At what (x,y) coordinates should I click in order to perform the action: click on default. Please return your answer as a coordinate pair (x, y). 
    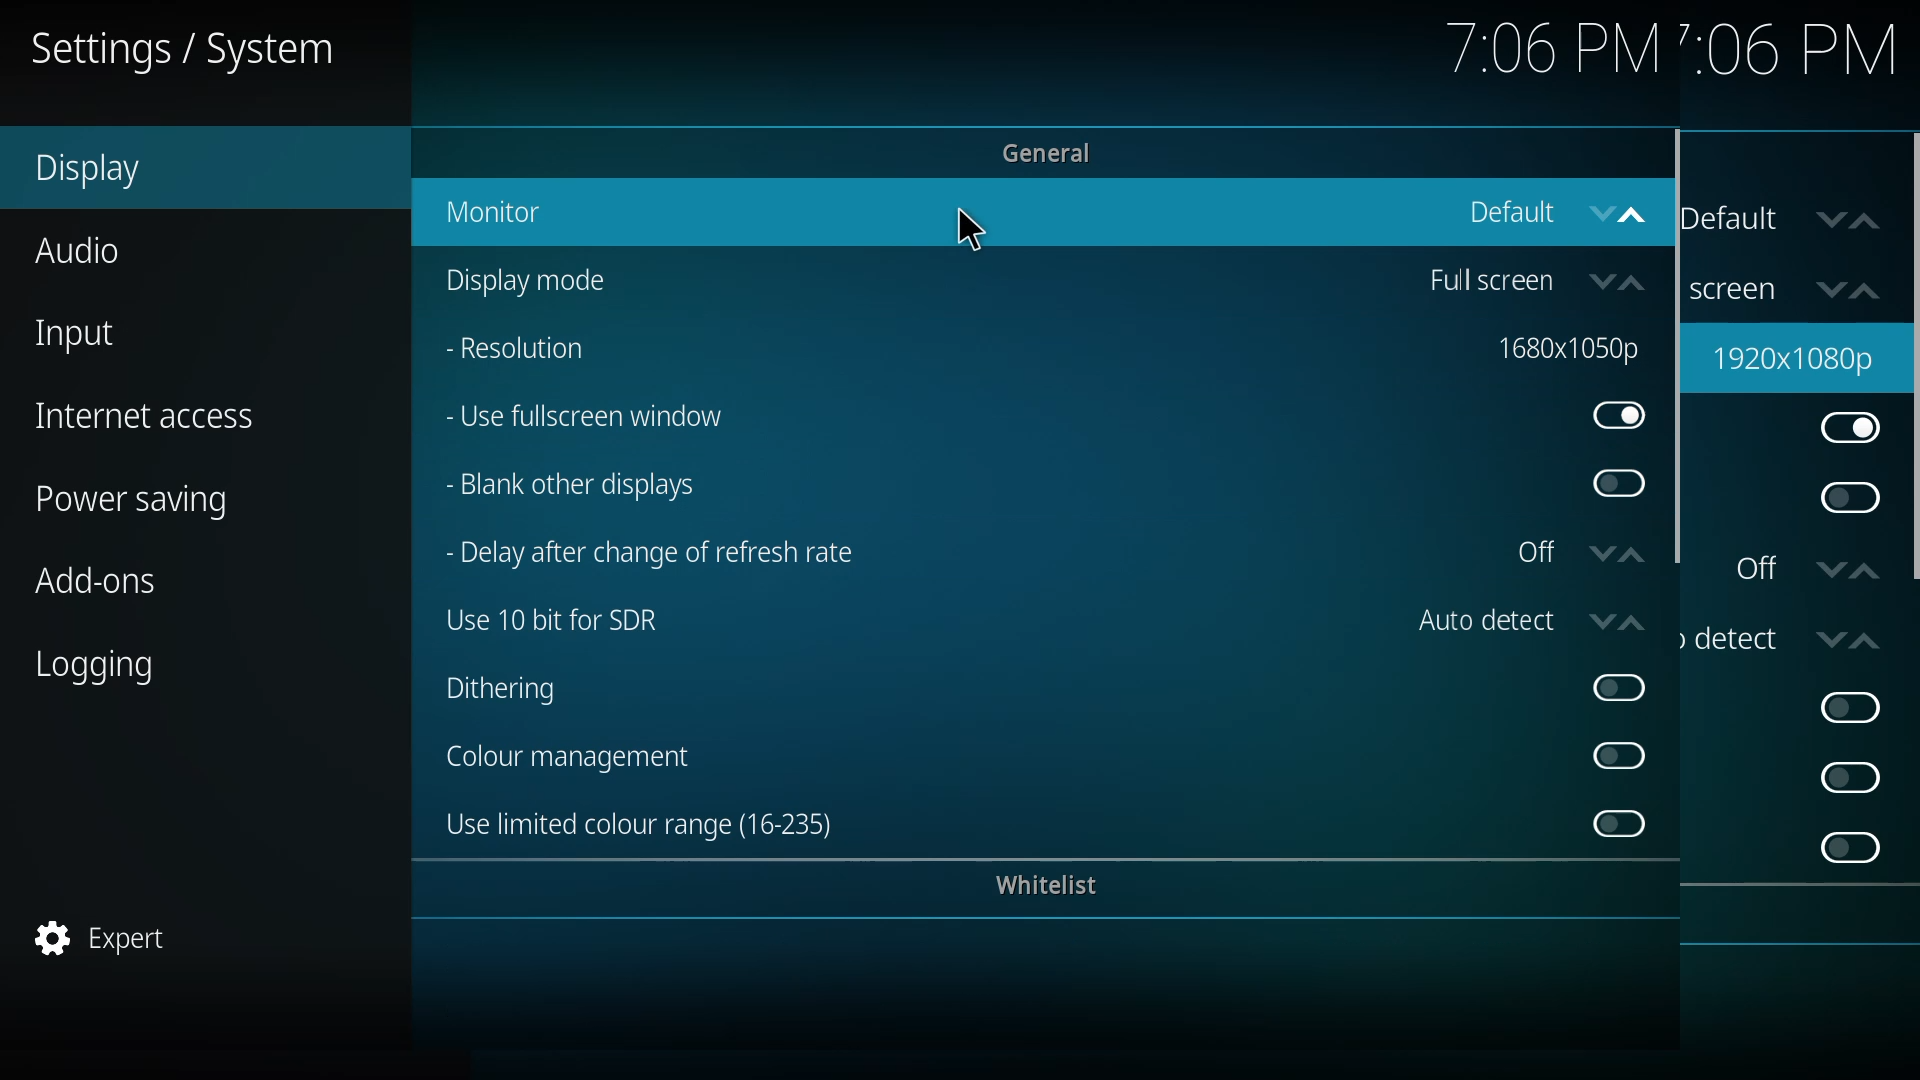
    Looking at the image, I should click on (1555, 213).